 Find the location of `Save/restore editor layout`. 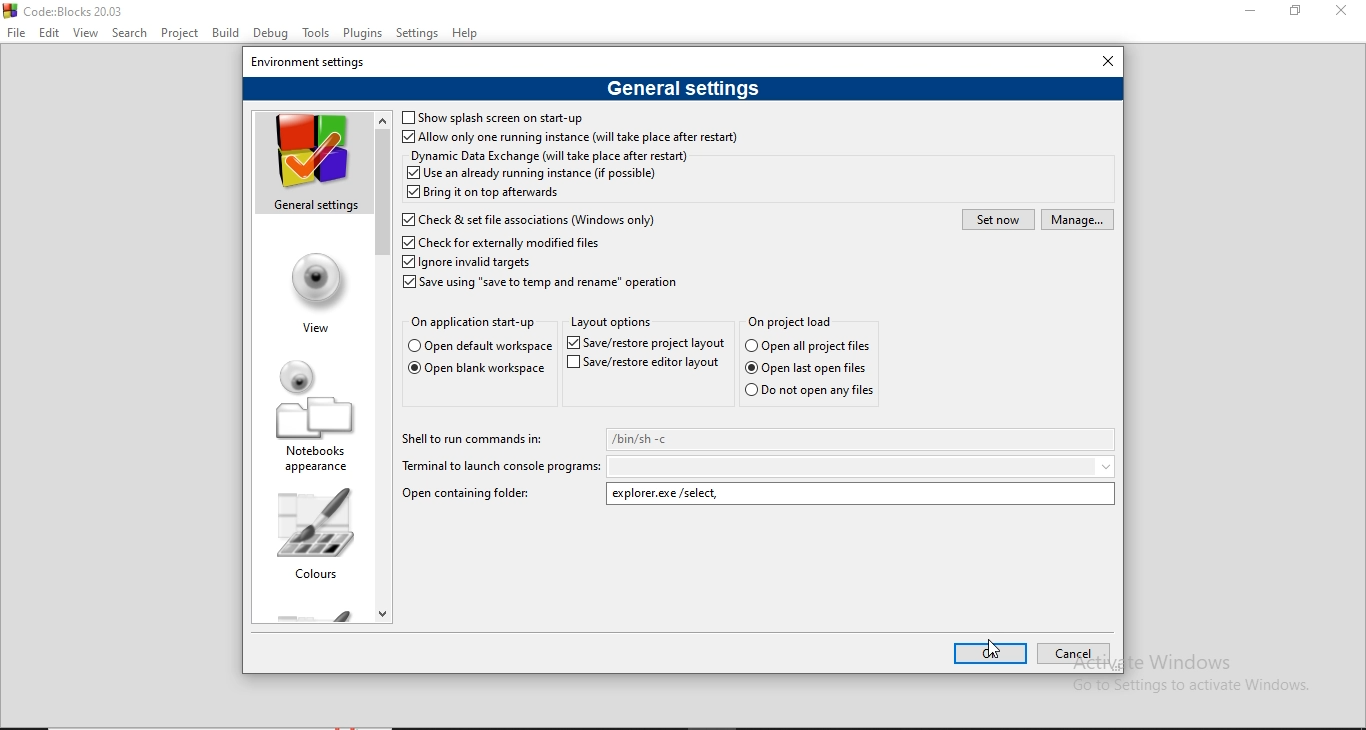

Save/restore editor layout is located at coordinates (644, 364).